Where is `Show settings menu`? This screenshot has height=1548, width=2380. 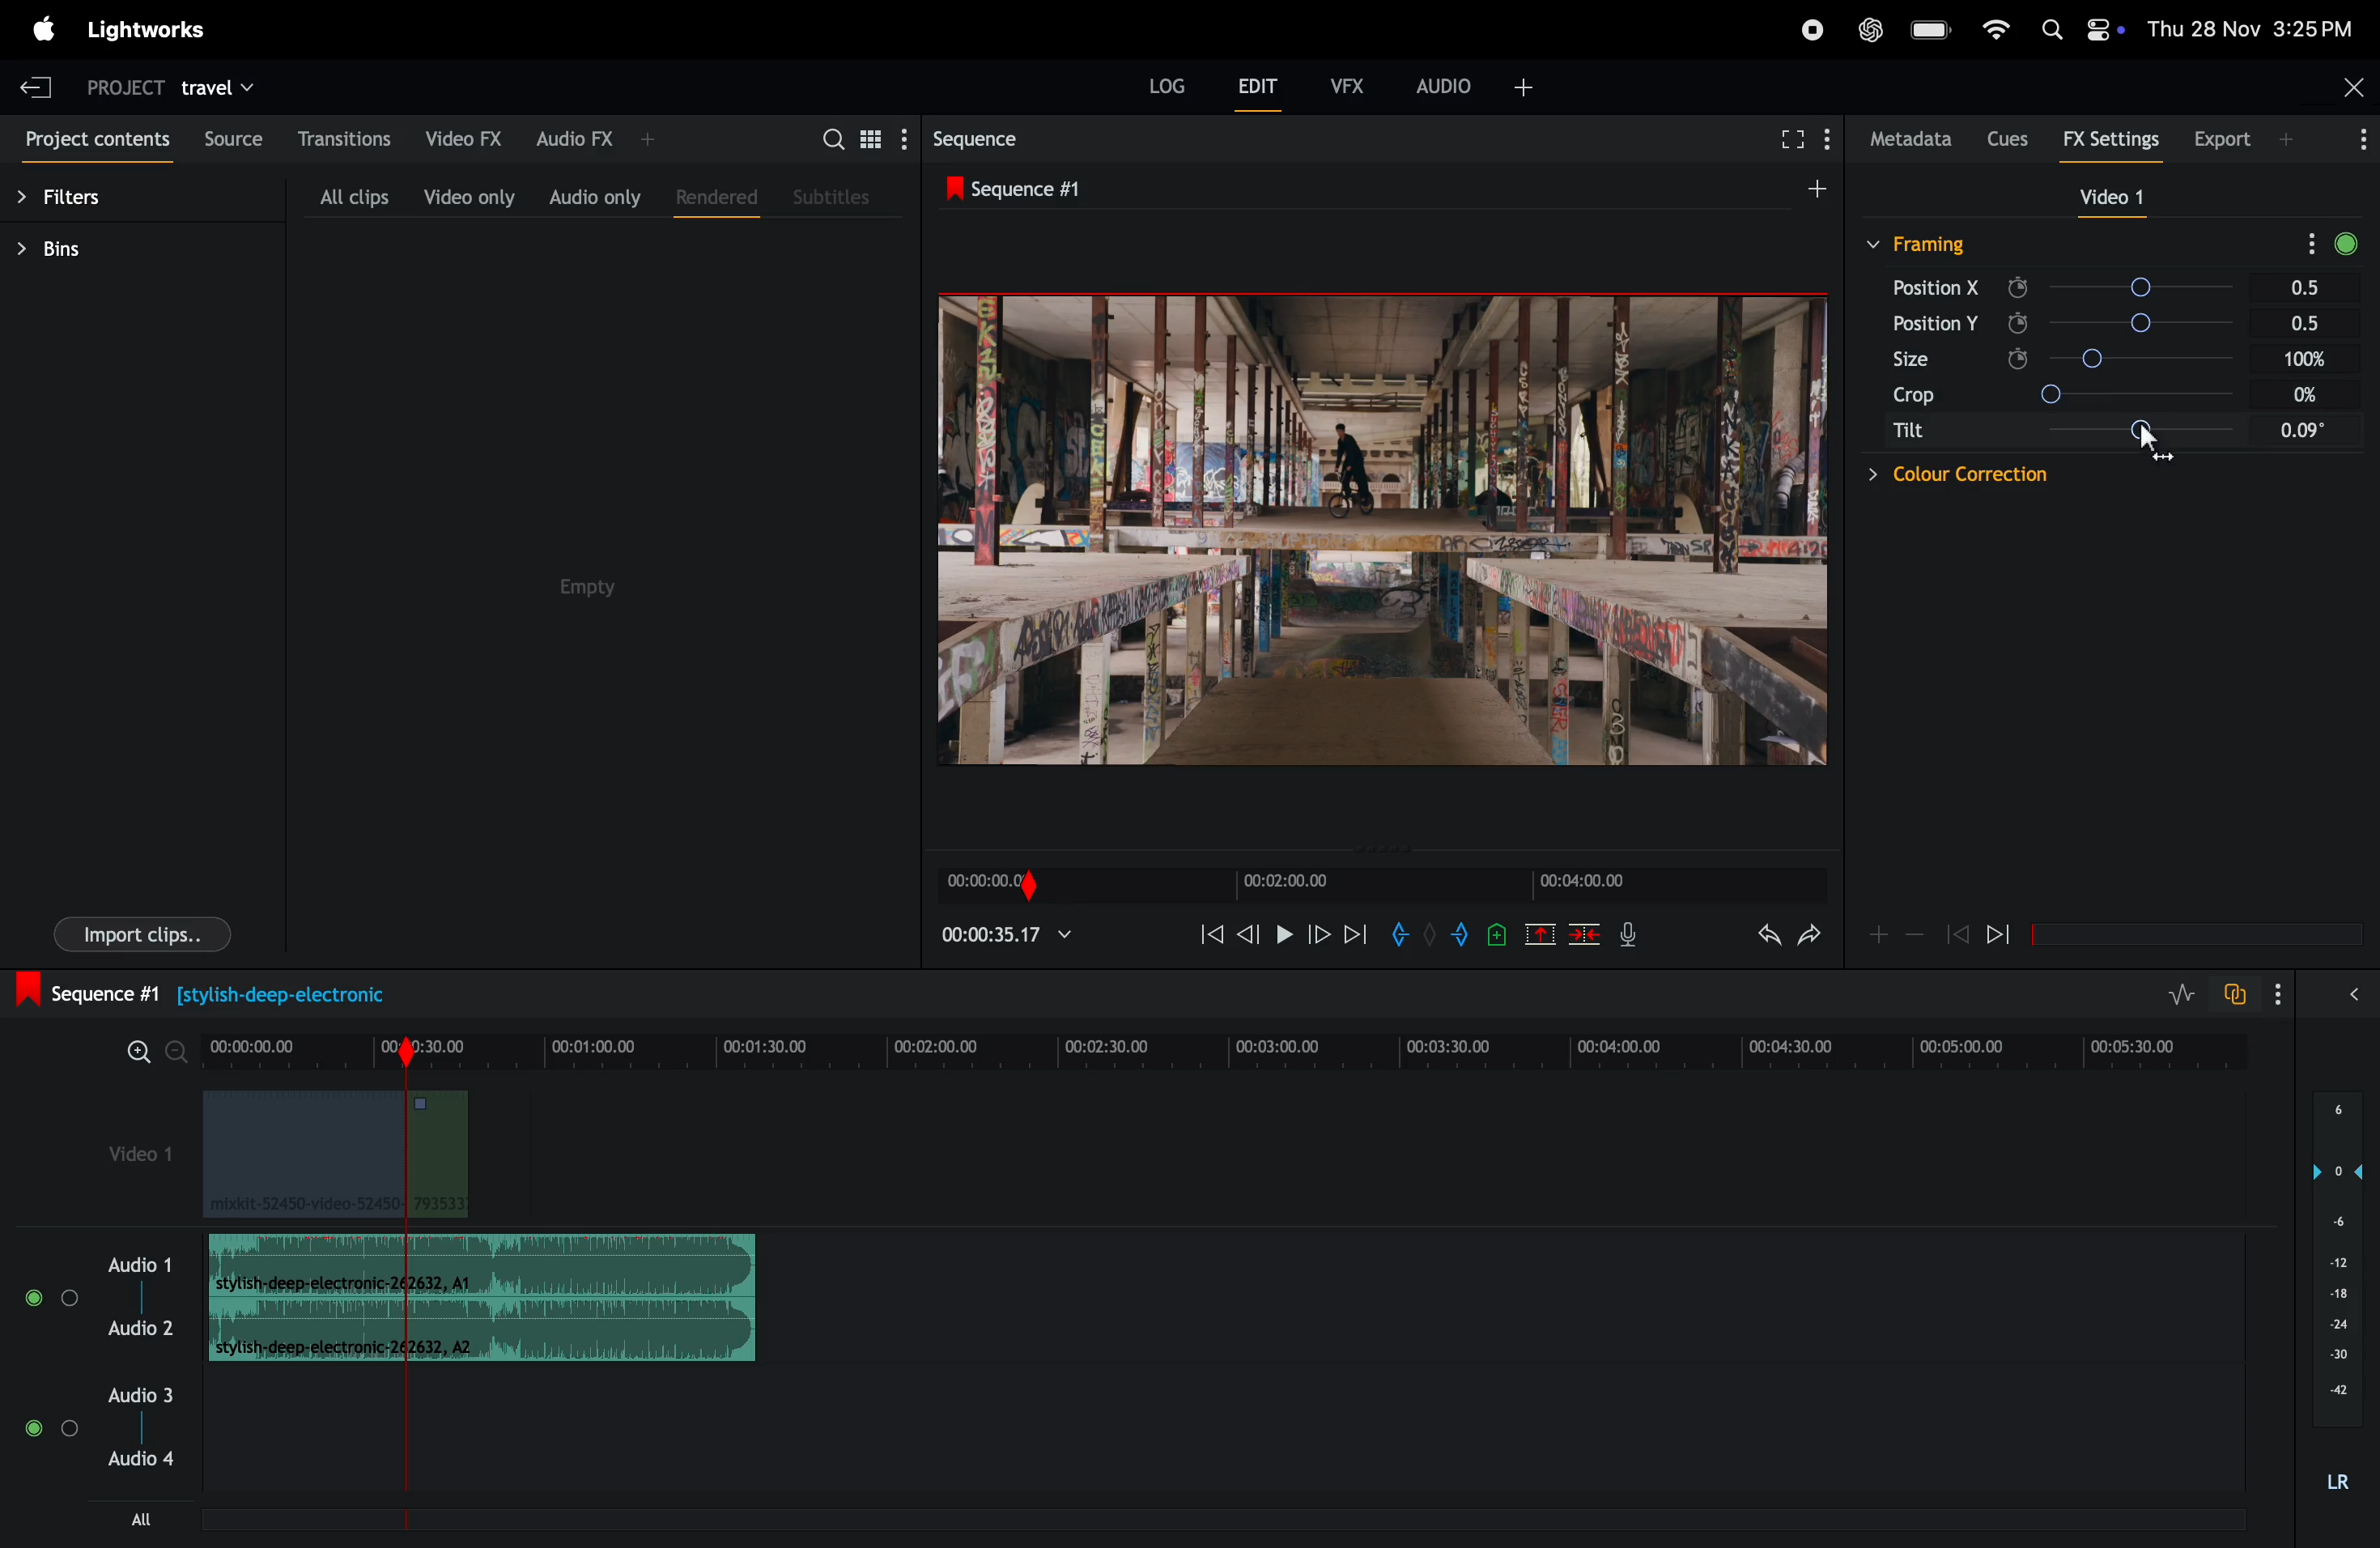
Show settings menu is located at coordinates (2360, 142).